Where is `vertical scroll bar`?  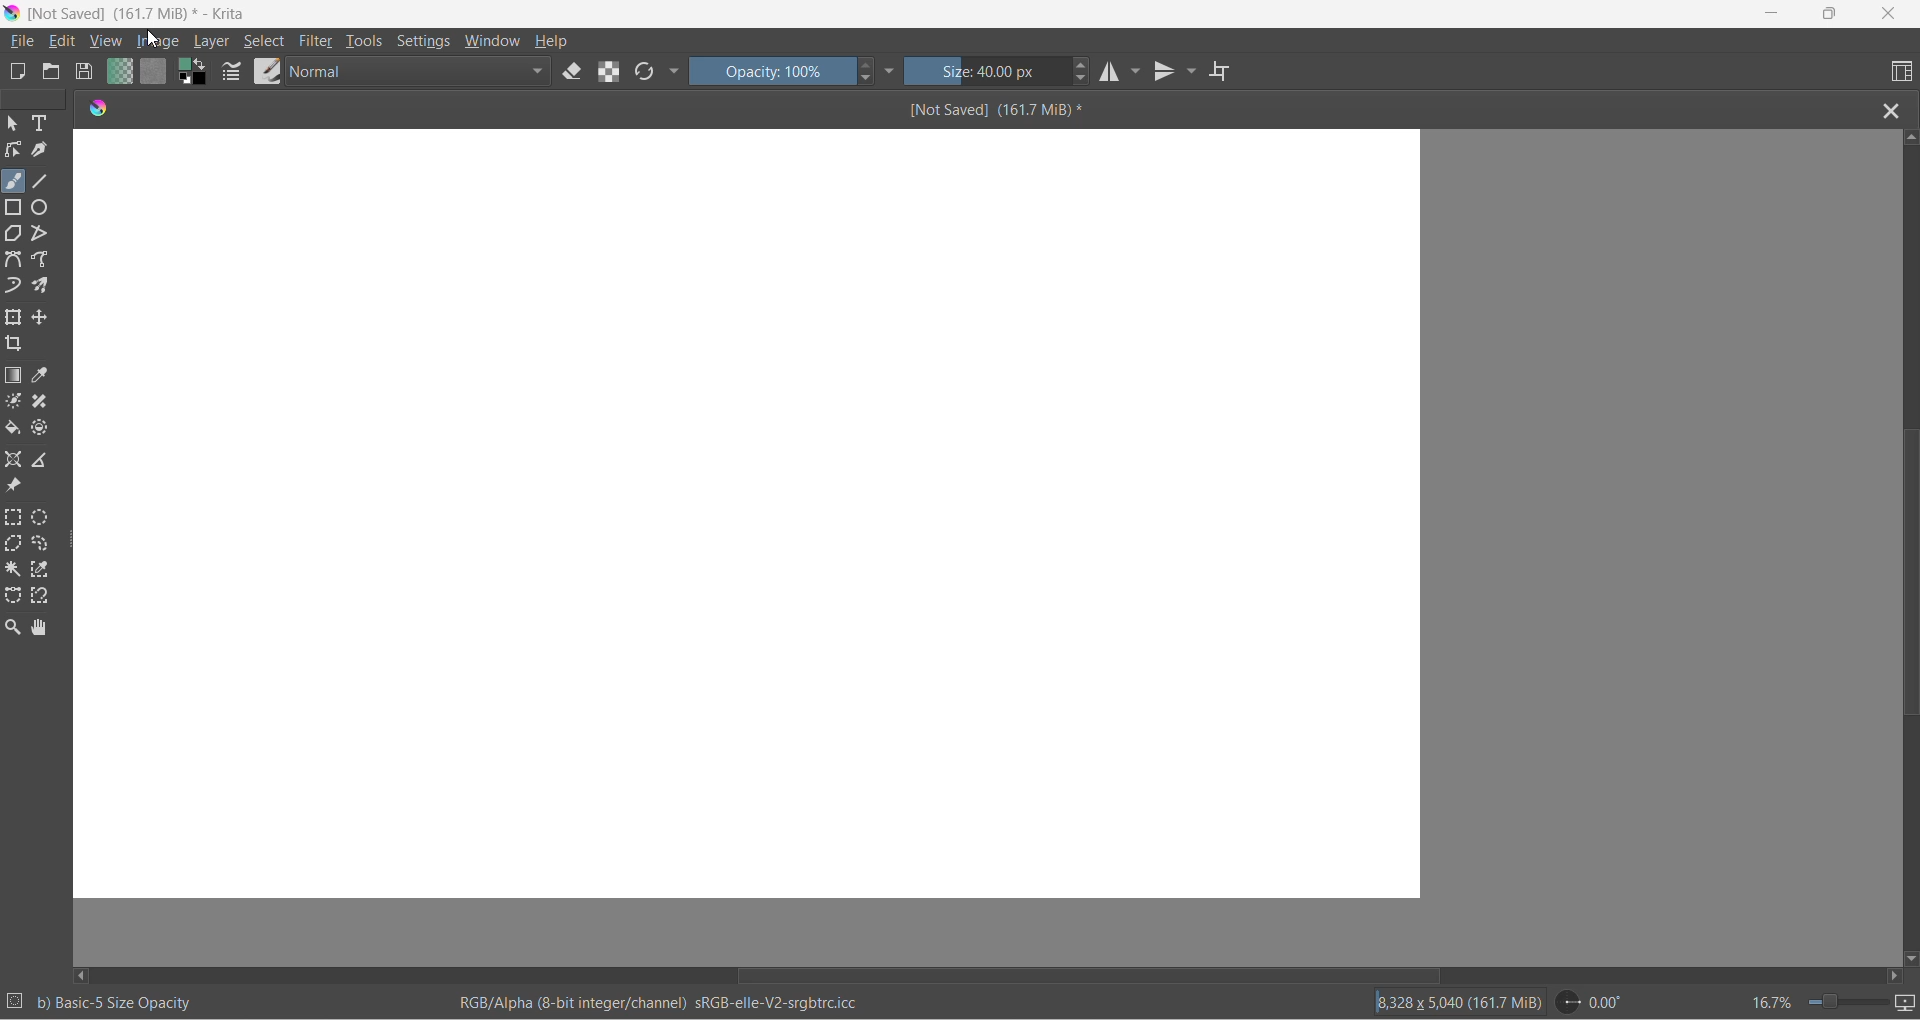 vertical scroll bar is located at coordinates (1905, 577).